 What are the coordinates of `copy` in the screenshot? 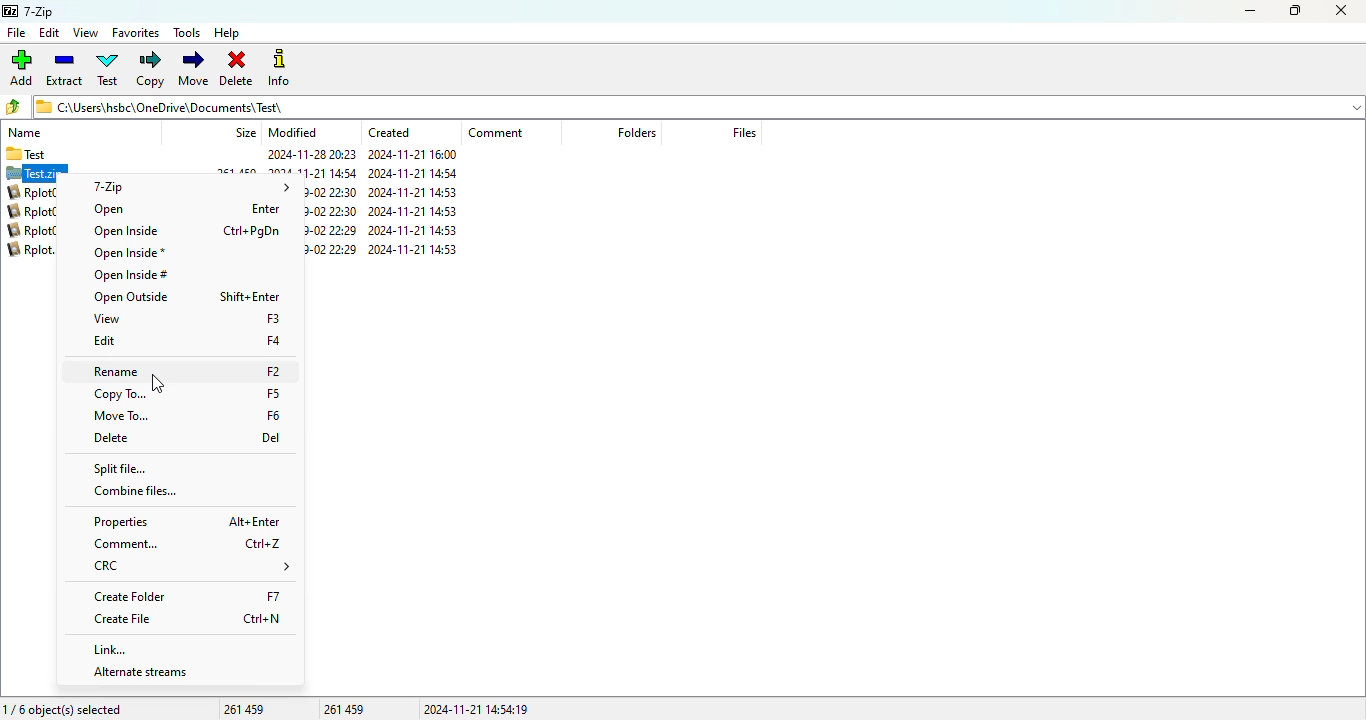 It's located at (150, 69).